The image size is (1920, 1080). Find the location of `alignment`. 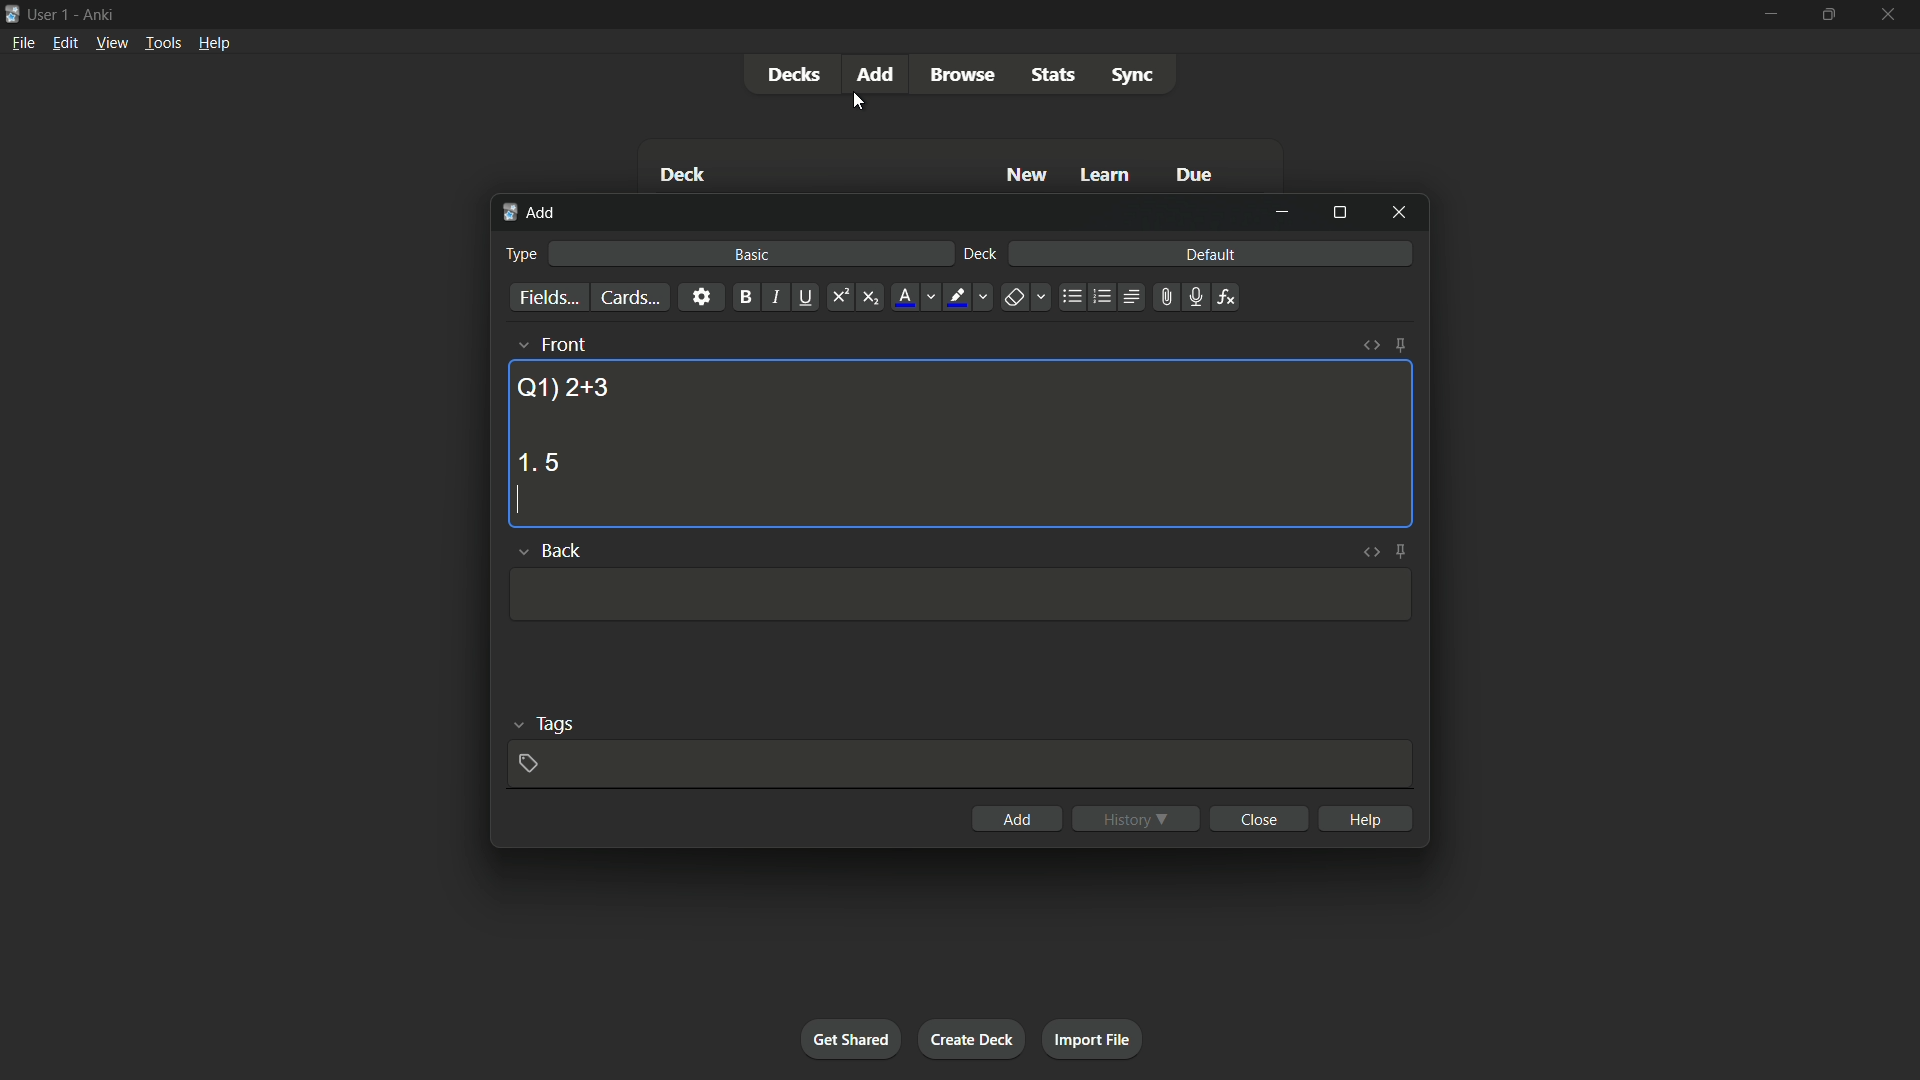

alignment is located at coordinates (1130, 298).